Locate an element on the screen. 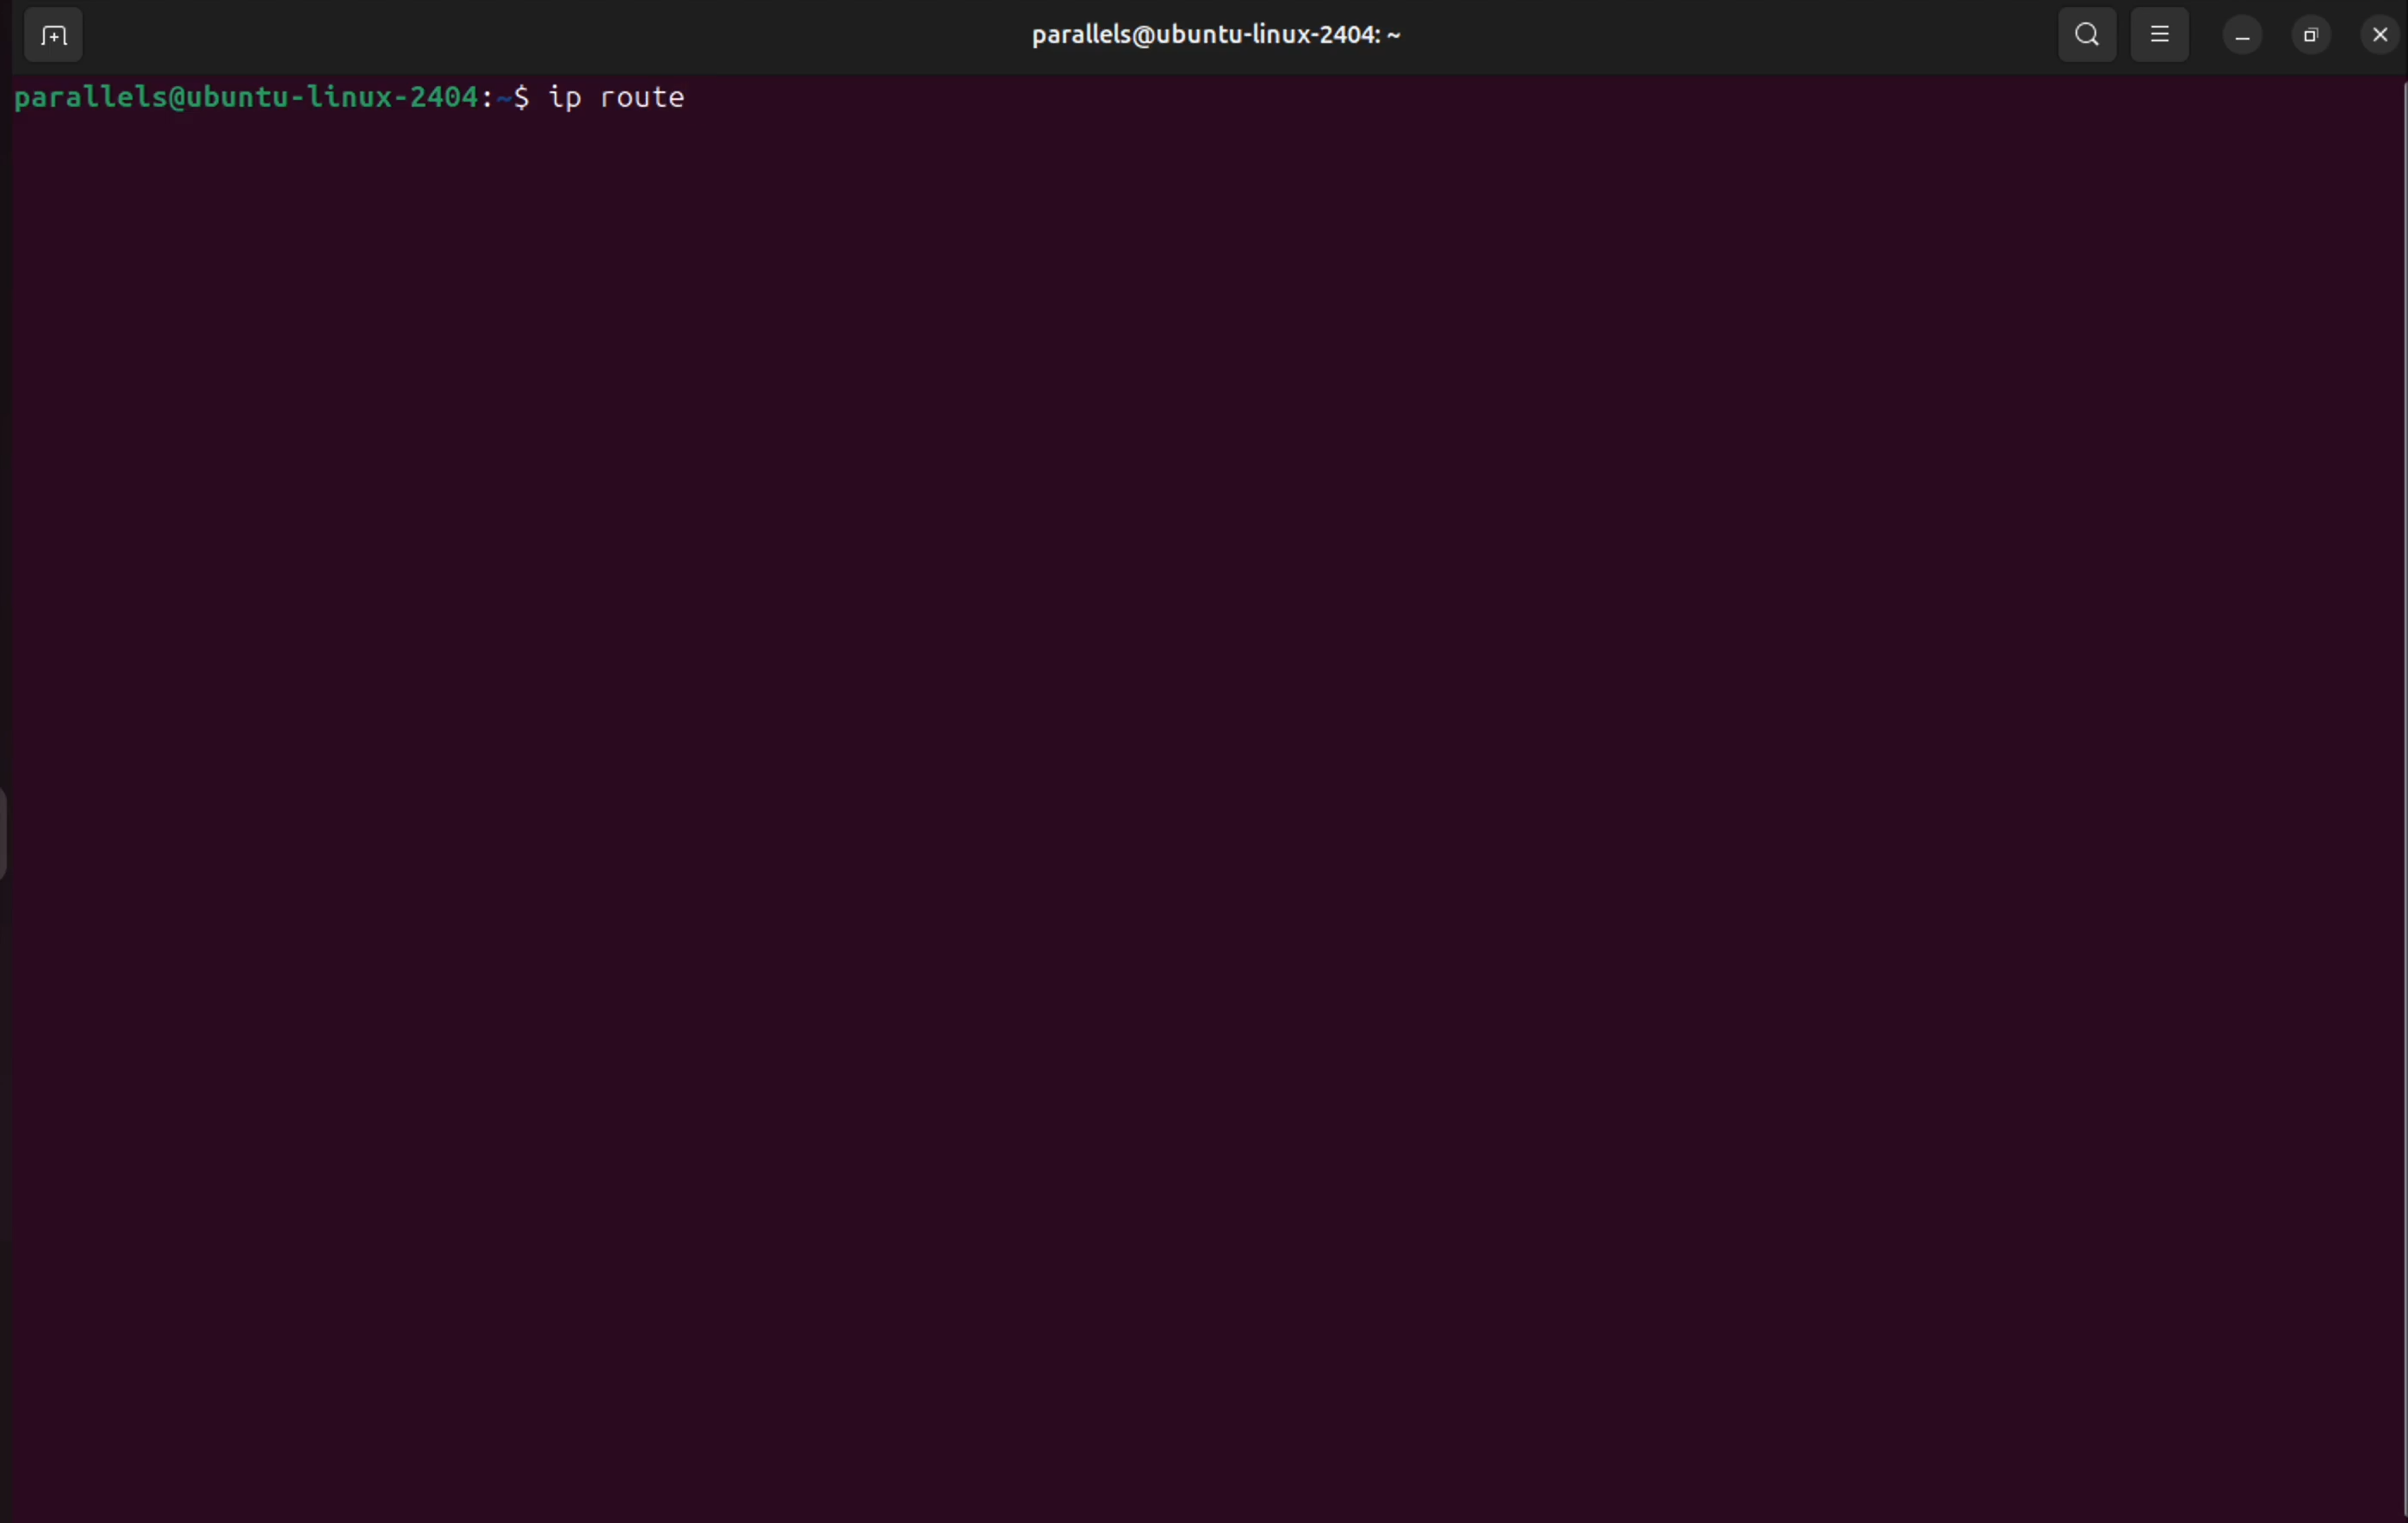 Image resolution: width=2408 pixels, height=1523 pixels. view options is located at coordinates (2166, 37).